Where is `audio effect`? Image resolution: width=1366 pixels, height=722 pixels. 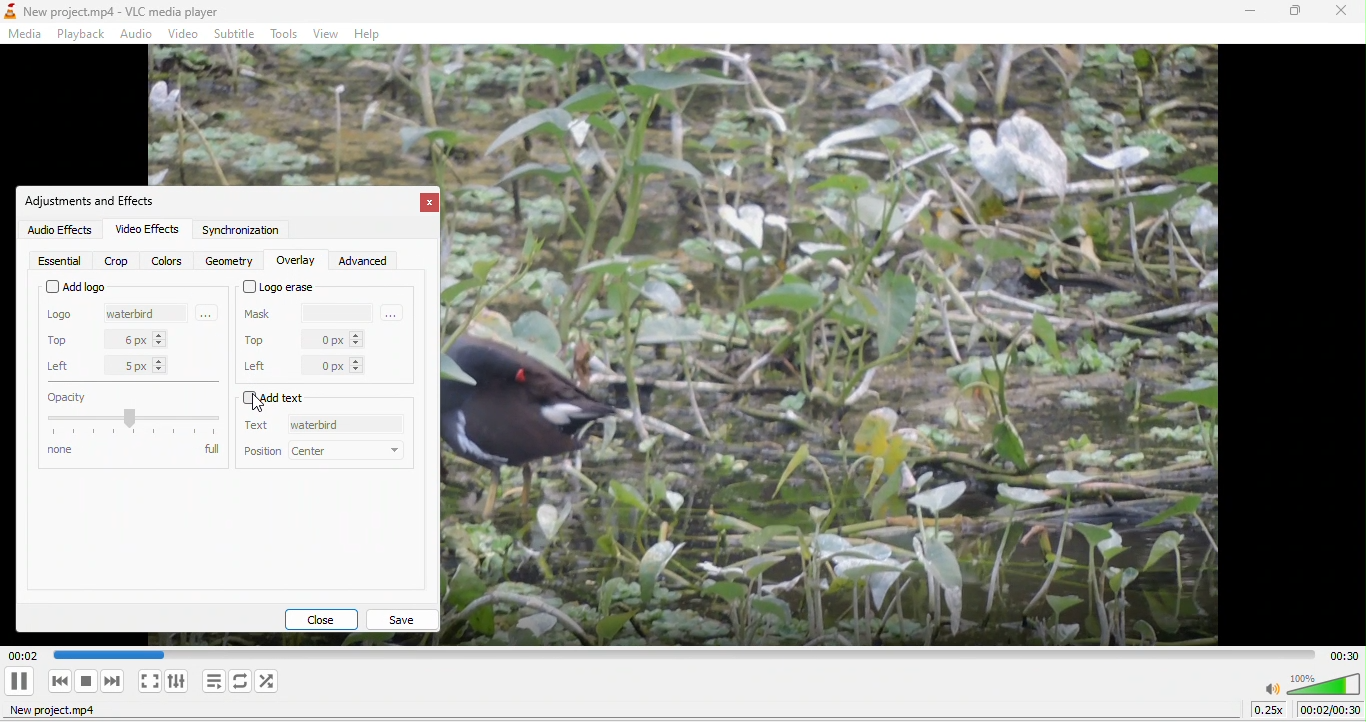
audio effect is located at coordinates (56, 230).